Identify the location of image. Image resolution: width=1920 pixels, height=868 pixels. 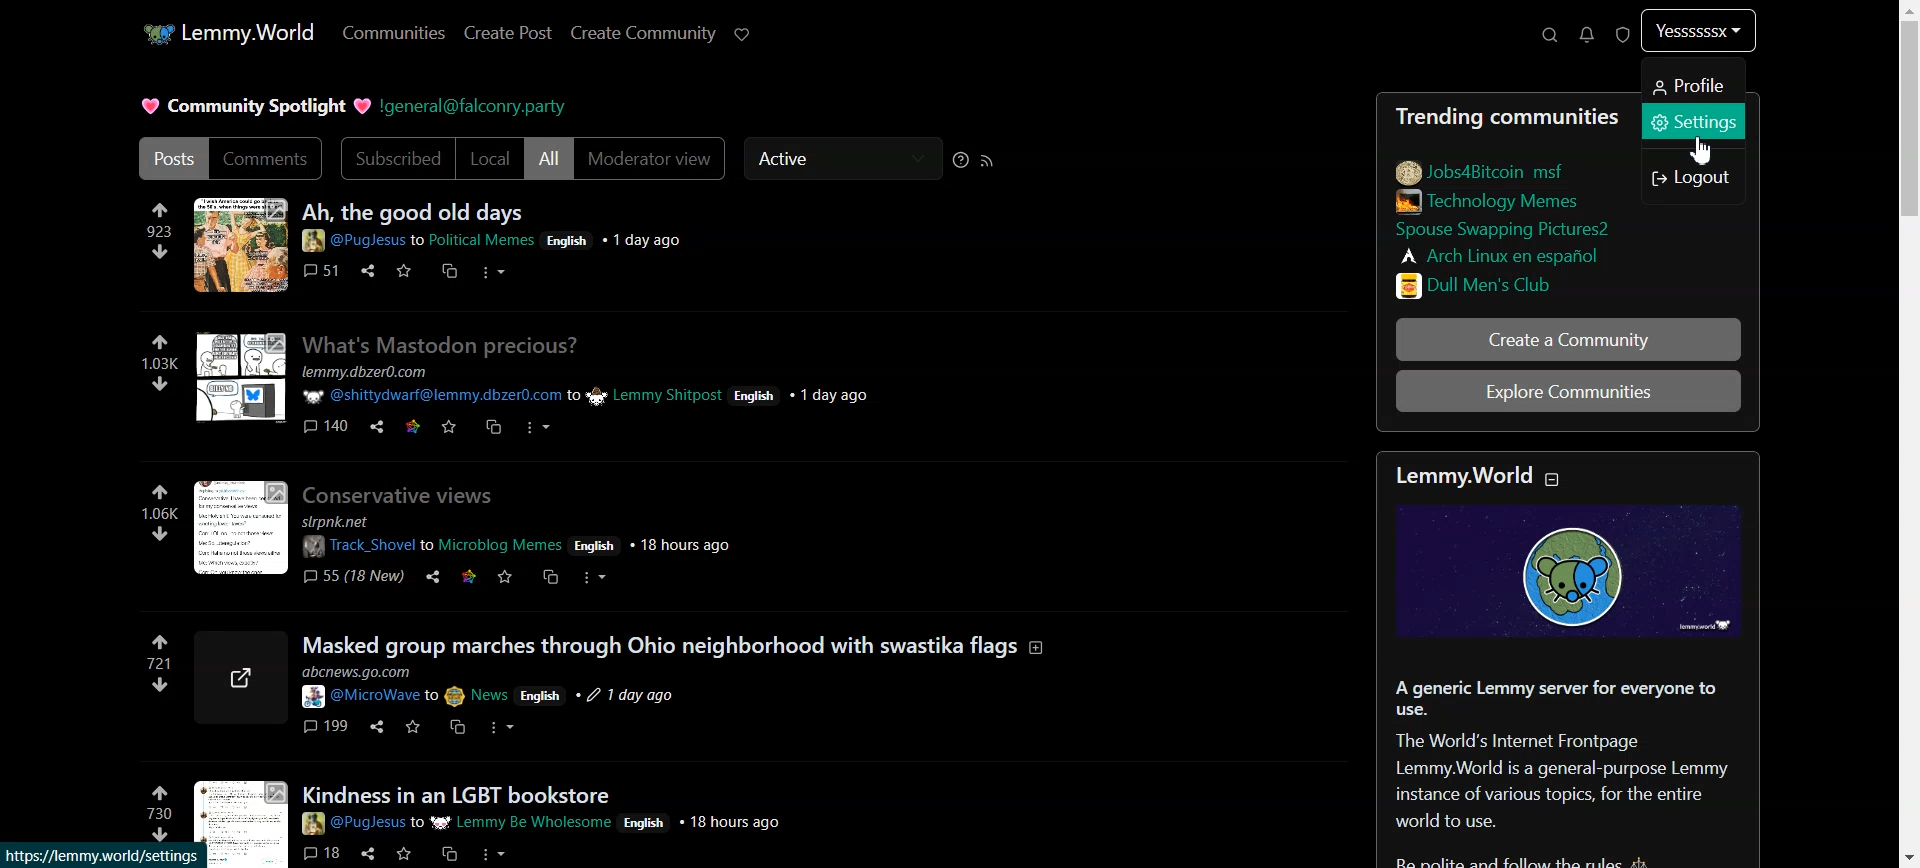
(241, 526).